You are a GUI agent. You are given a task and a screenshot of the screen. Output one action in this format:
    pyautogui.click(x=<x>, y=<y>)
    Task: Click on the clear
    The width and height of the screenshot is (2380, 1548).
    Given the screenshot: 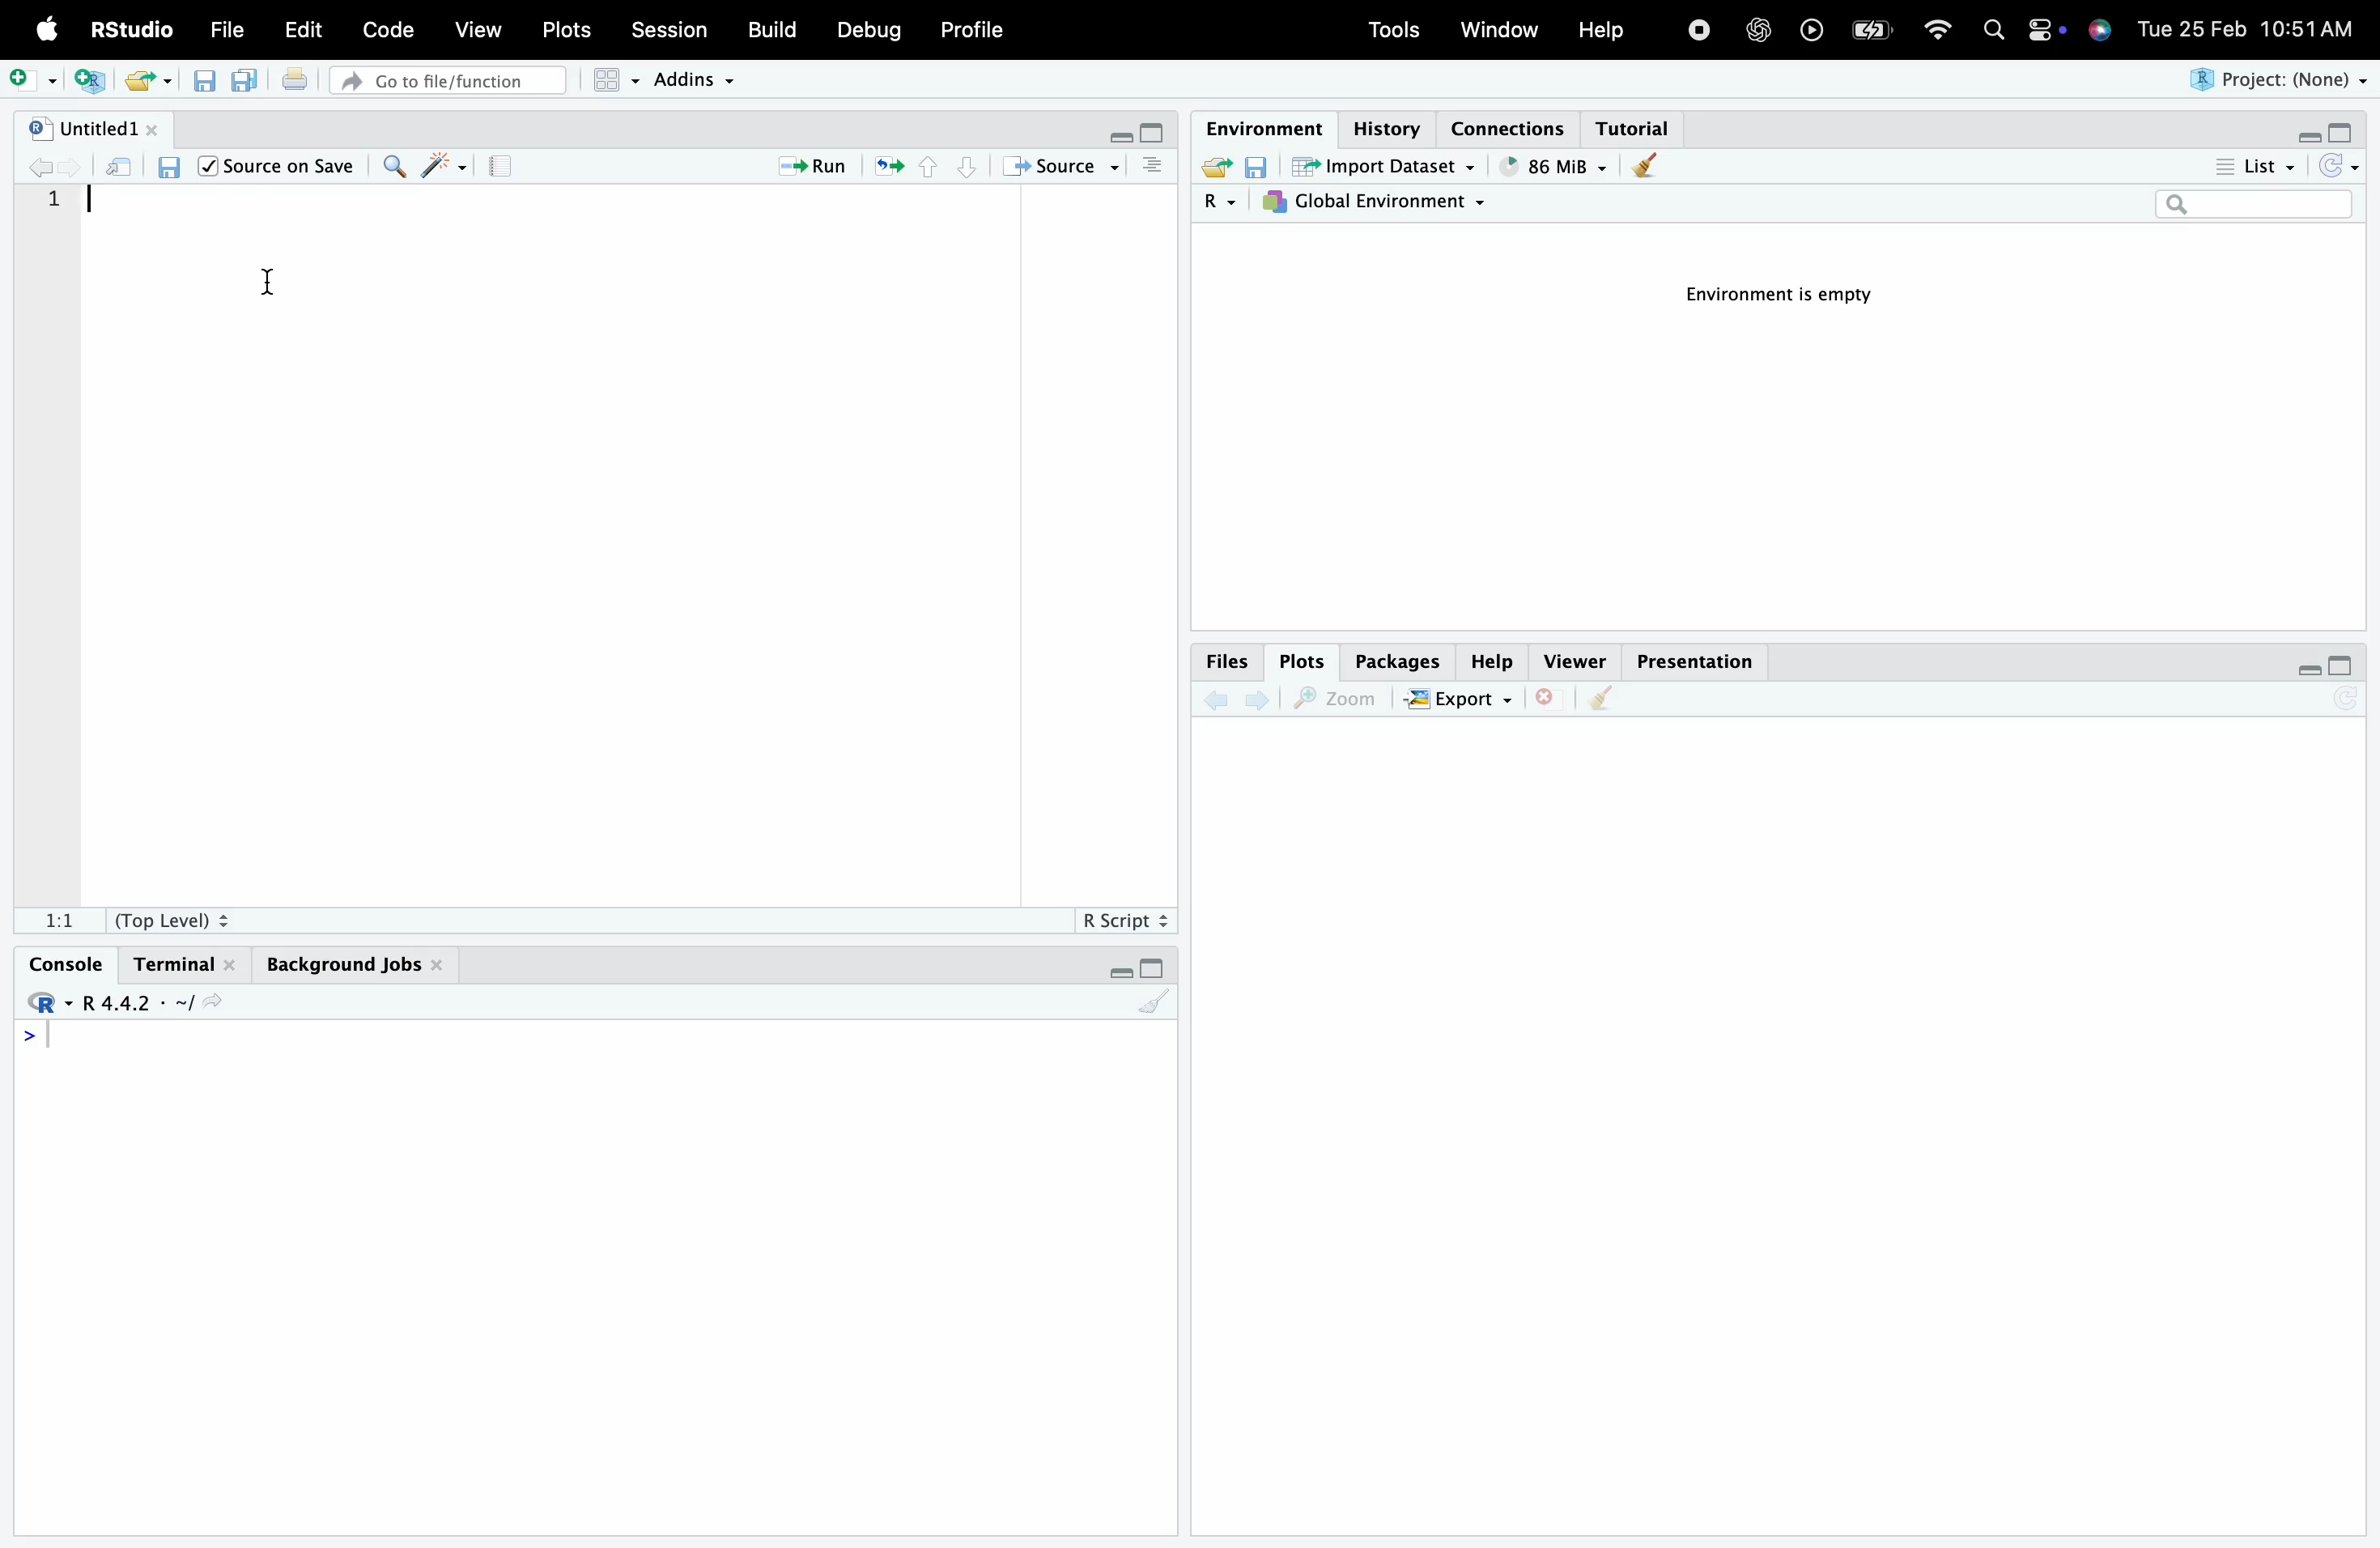 What is the action you would take?
    pyautogui.click(x=1646, y=166)
    